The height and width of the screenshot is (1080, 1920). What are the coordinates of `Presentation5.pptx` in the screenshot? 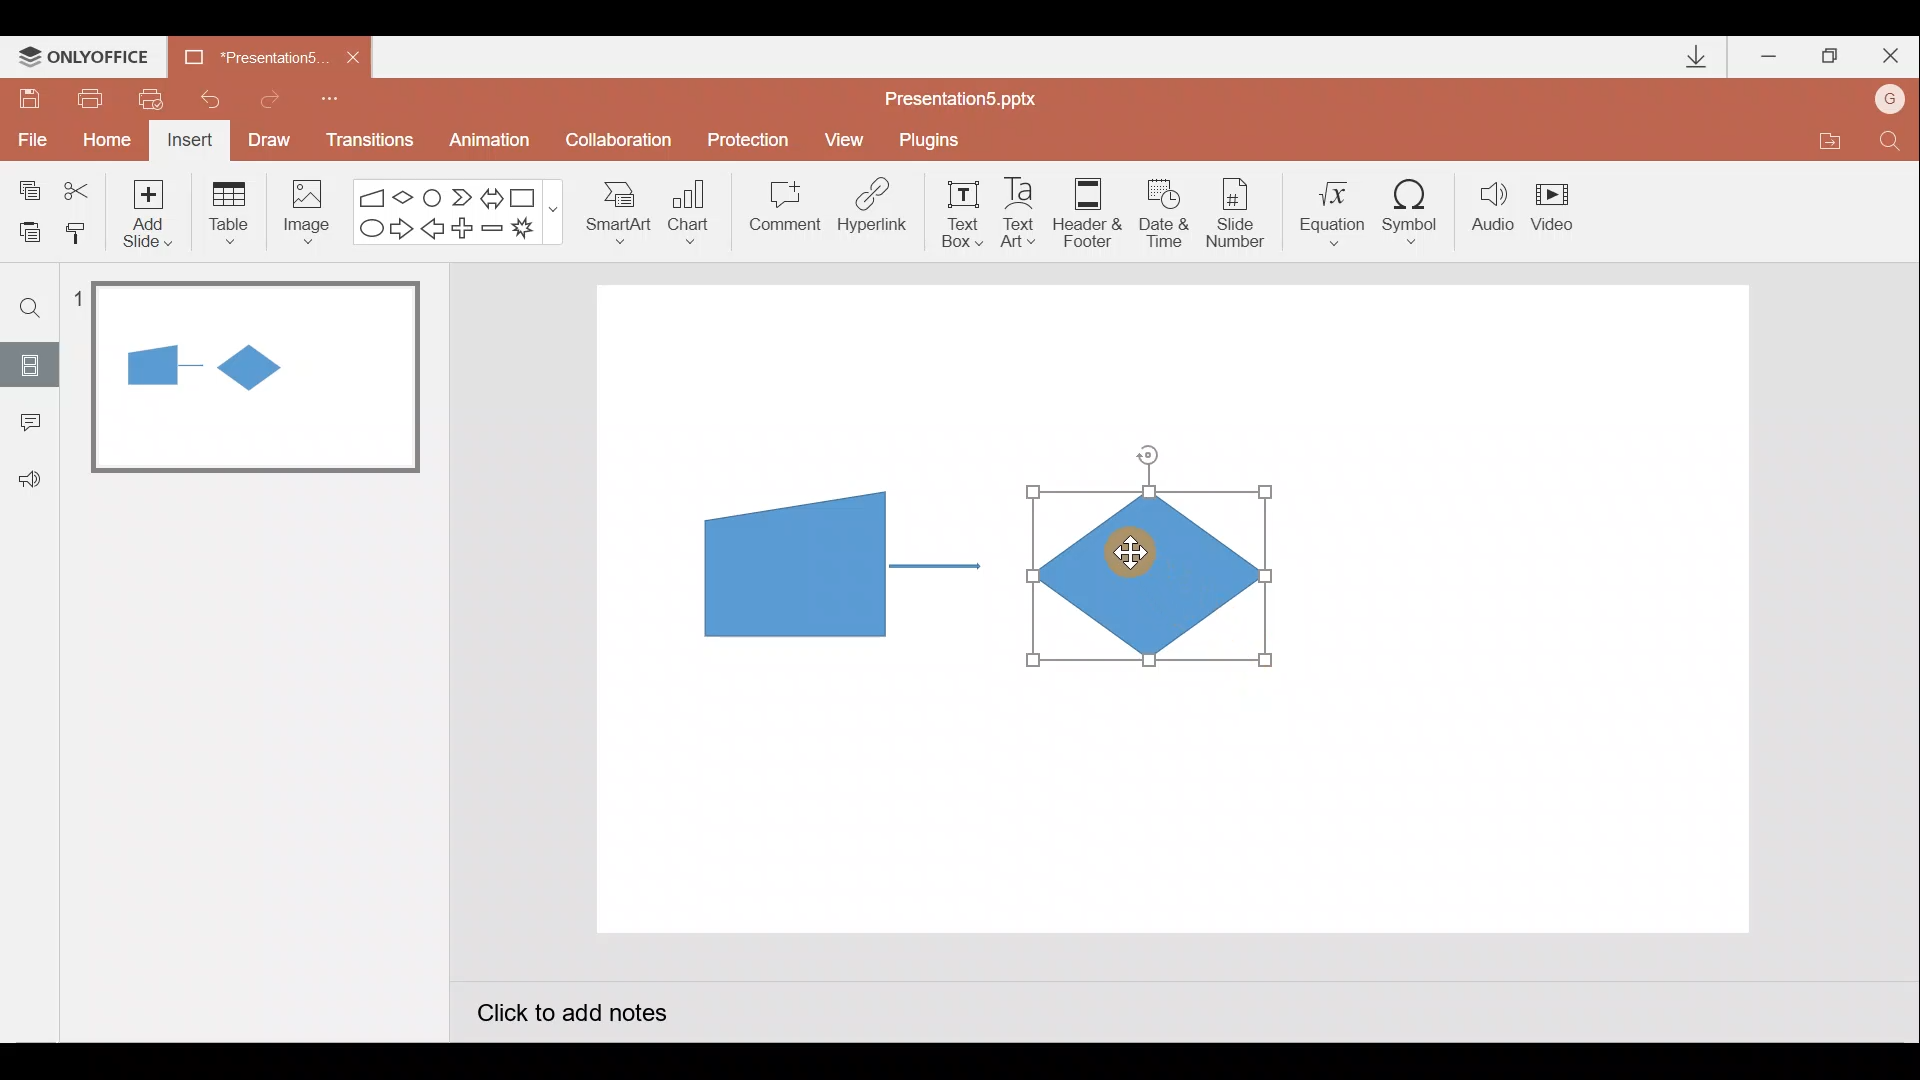 It's located at (974, 94).